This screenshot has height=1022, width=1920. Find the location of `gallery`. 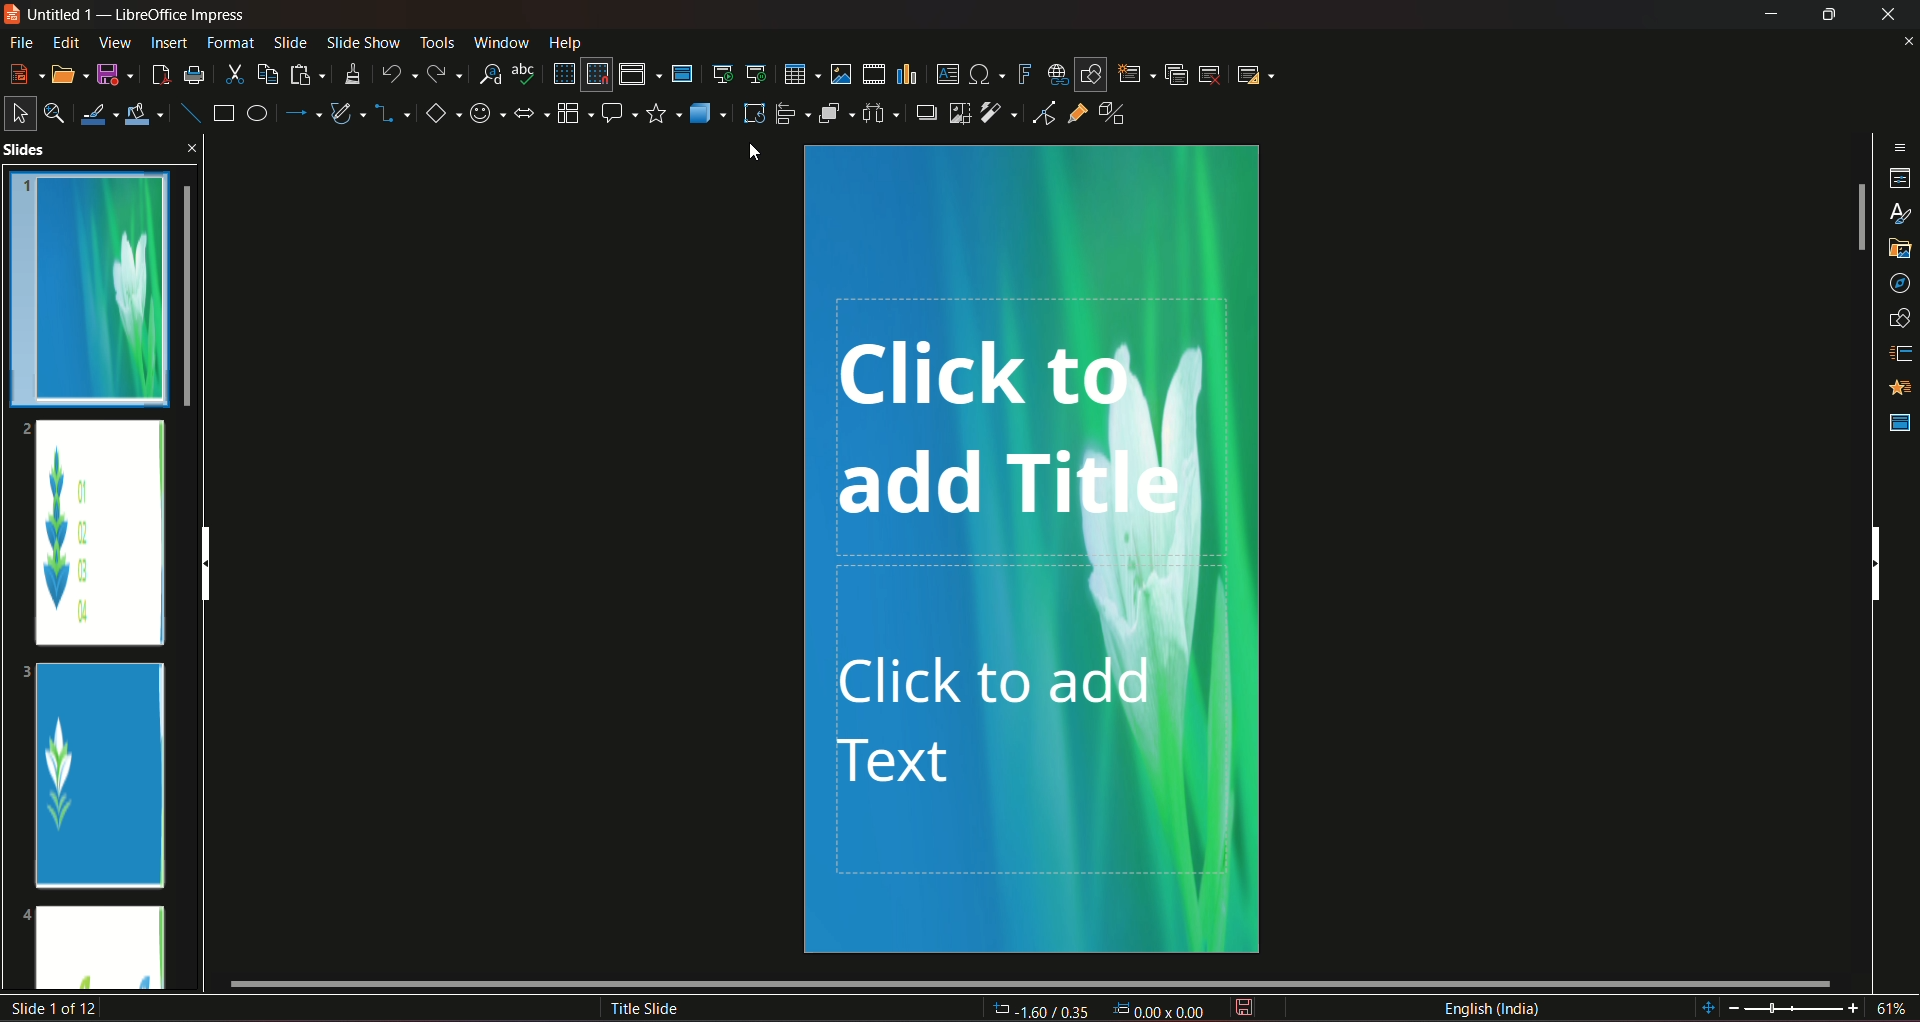

gallery is located at coordinates (1897, 251).